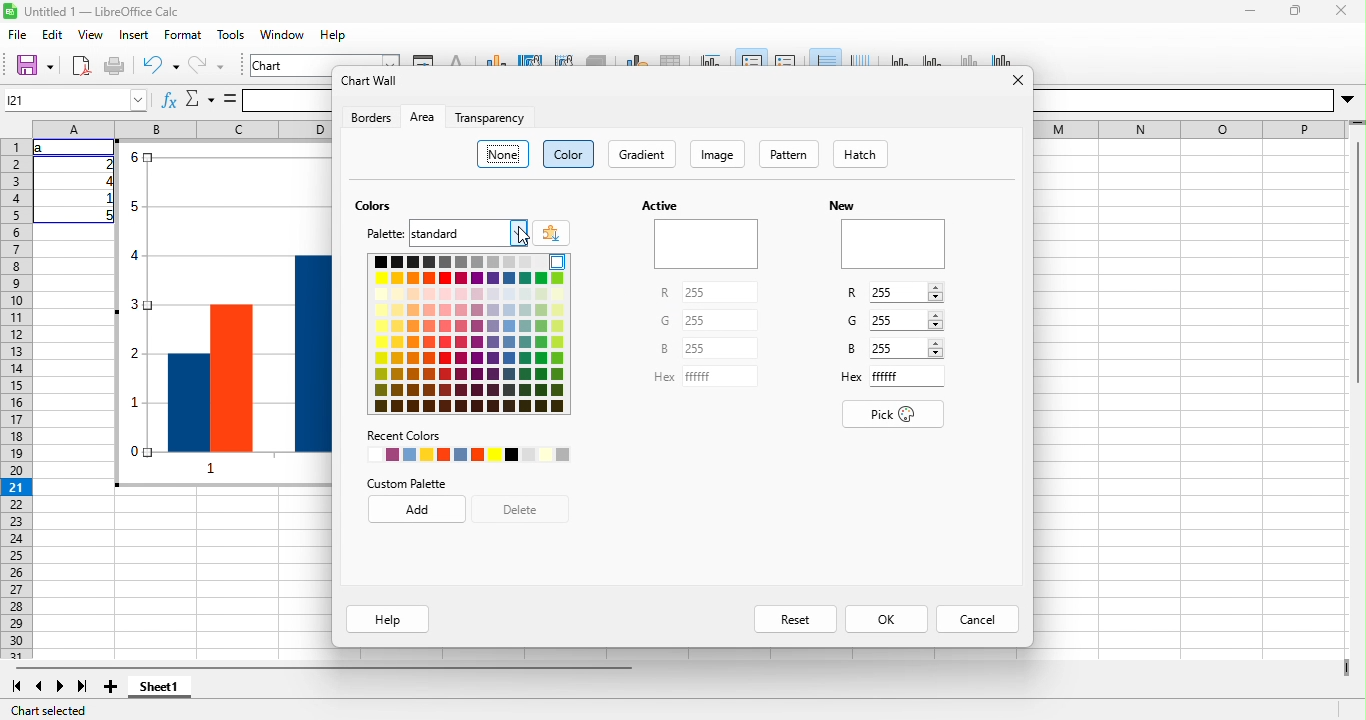 Image resolution: width=1366 pixels, height=720 pixels. Describe the element at coordinates (497, 59) in the screenshot. I see `chart type` at that location.